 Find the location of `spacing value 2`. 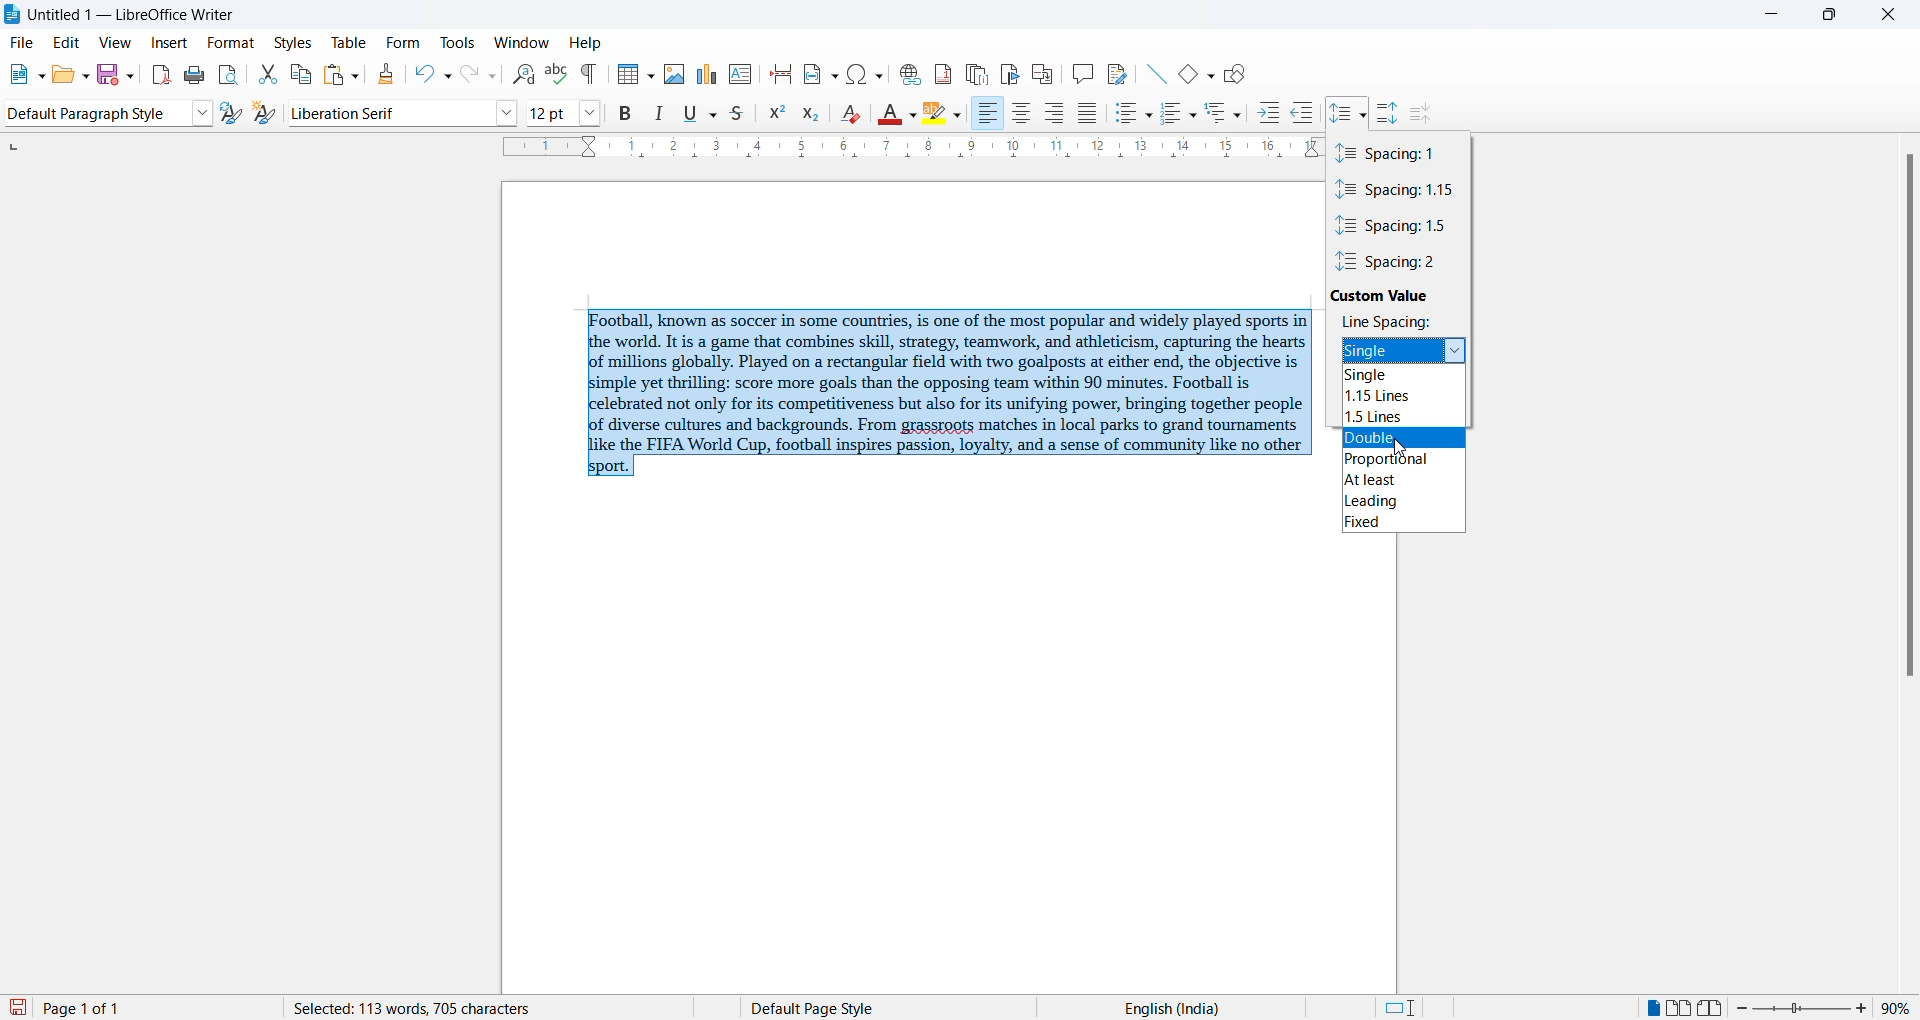

spacing value 2 is located at coordinates (1397, 262).